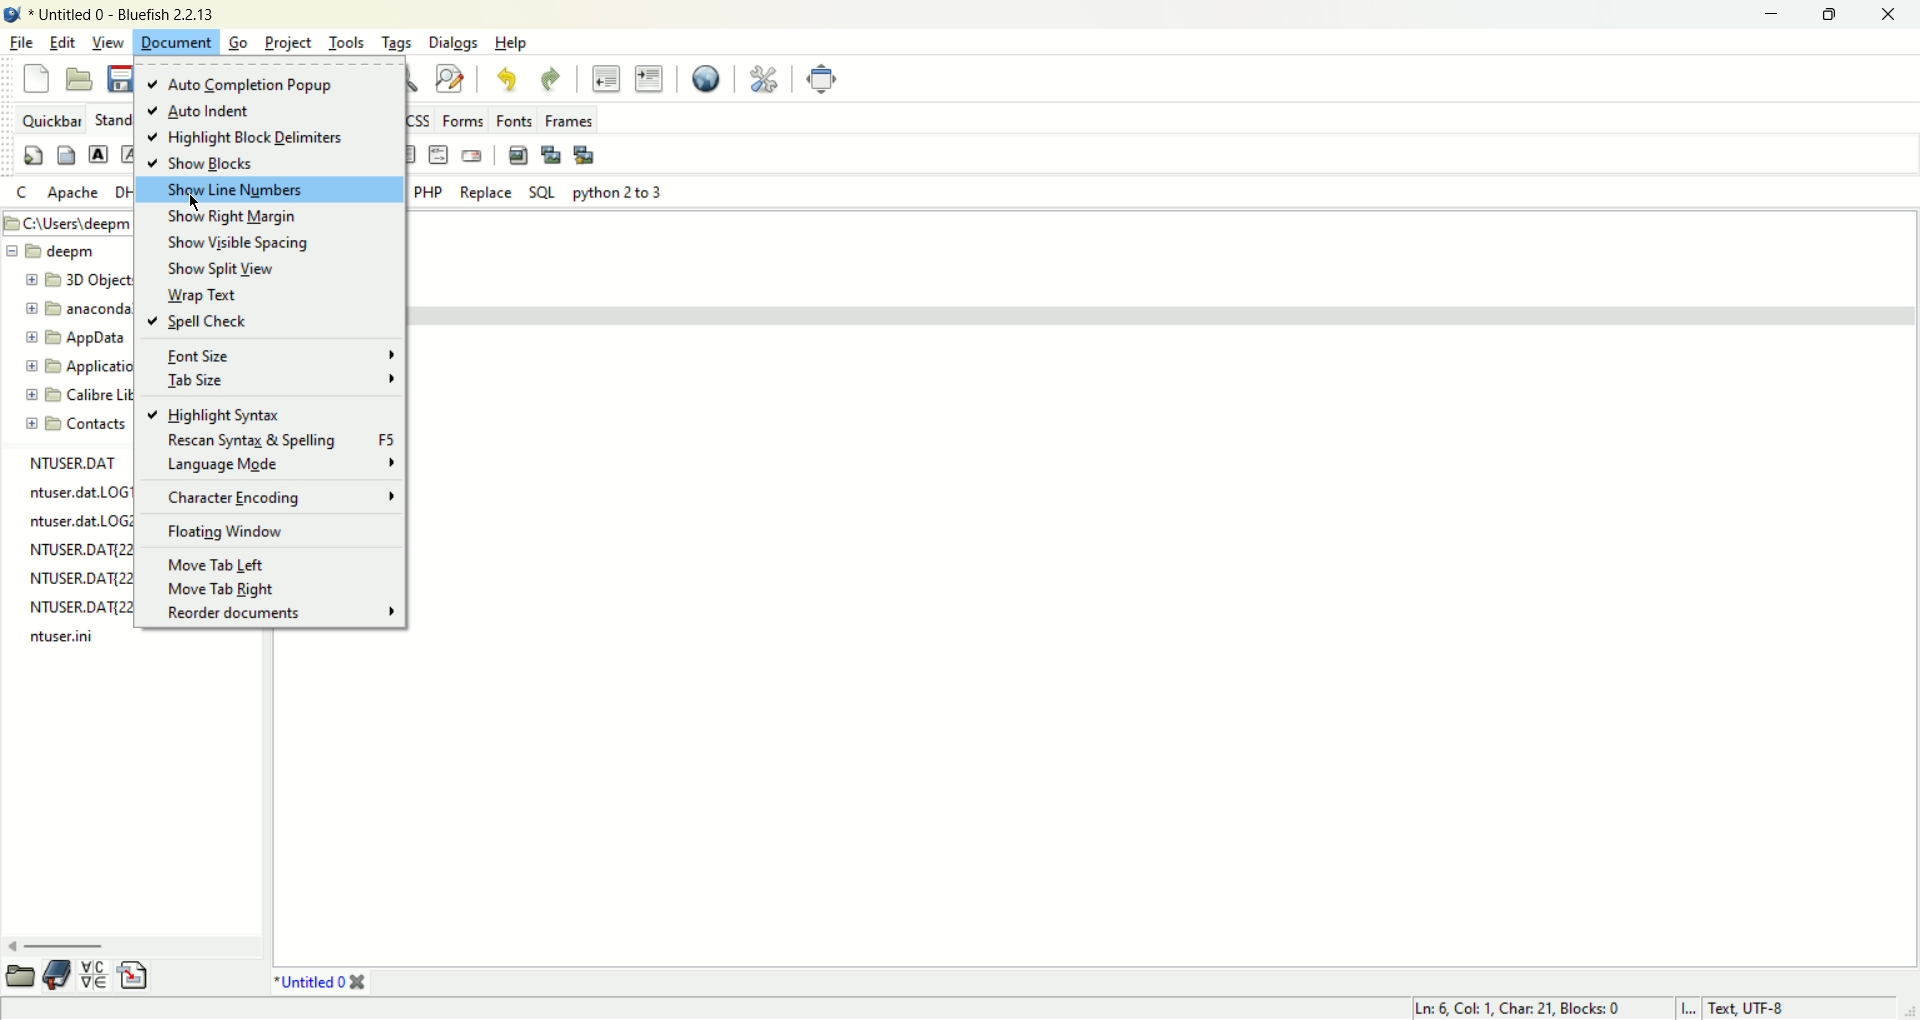  I want to click on project, so click(289, 42).